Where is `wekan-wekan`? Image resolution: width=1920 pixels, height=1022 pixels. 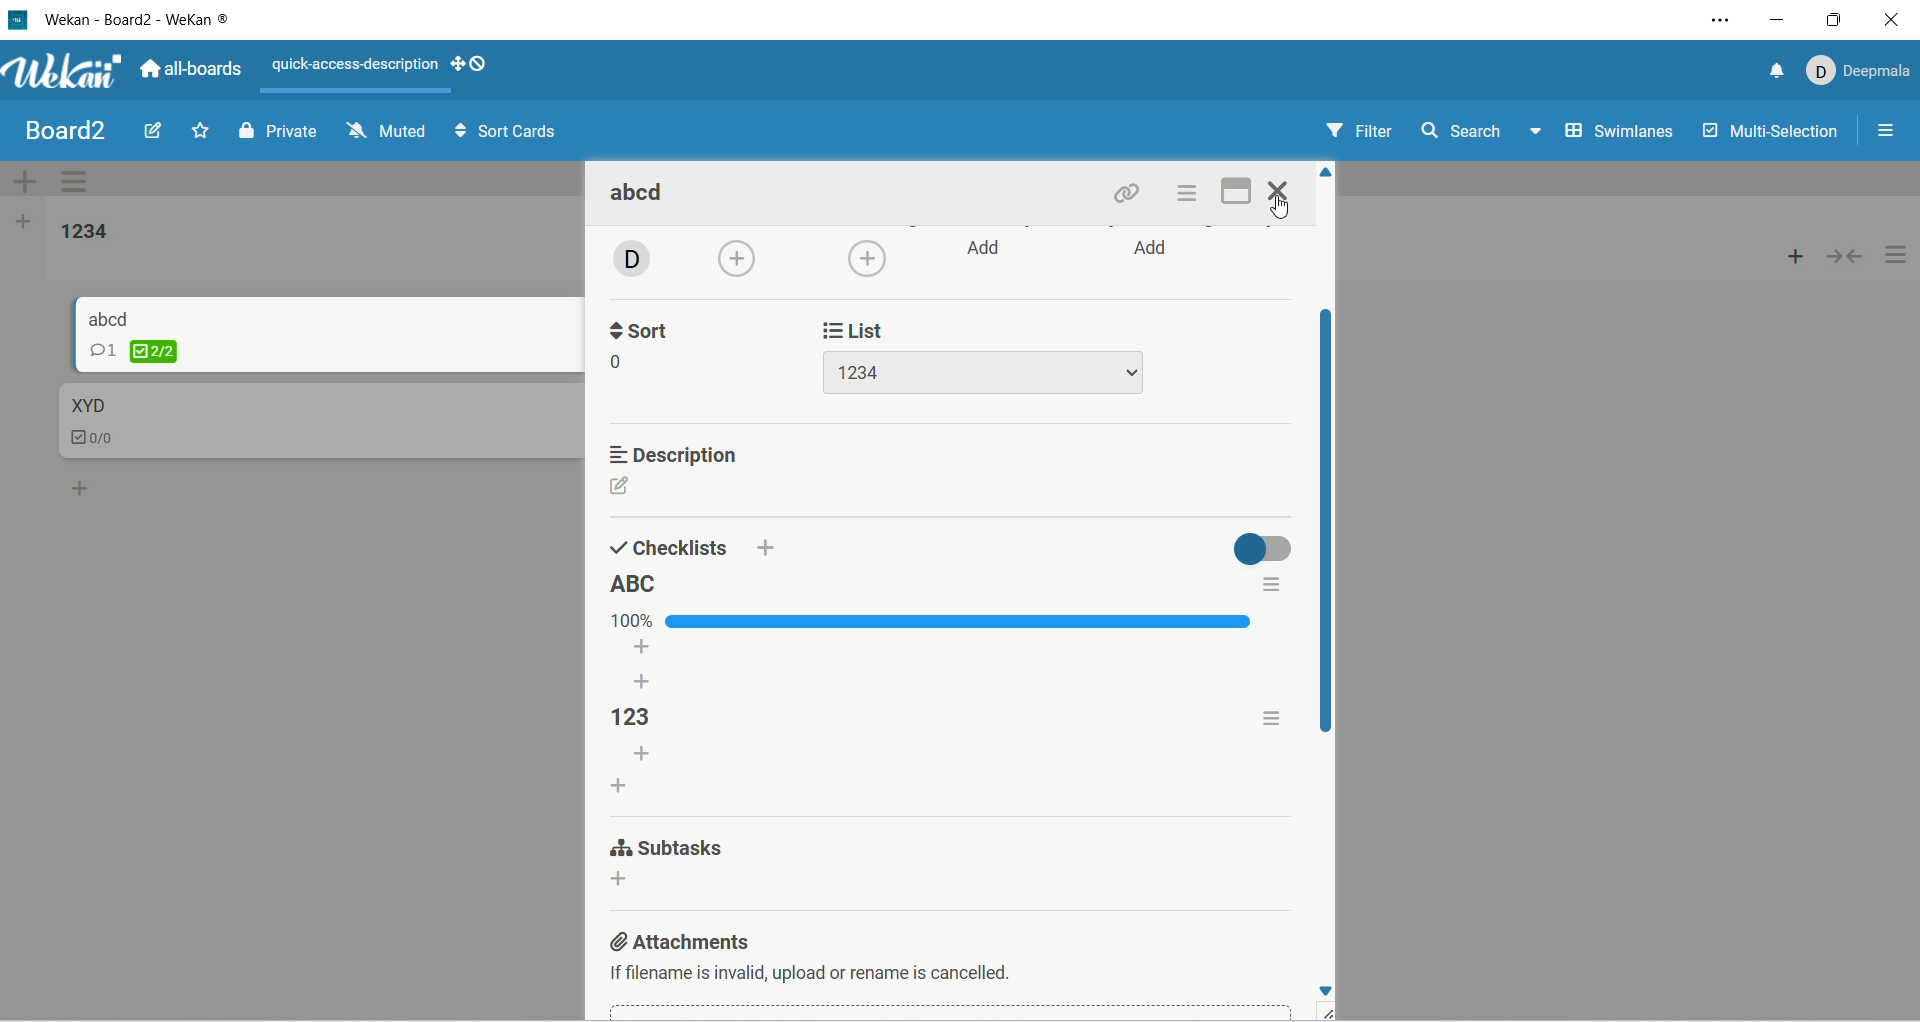
wekan-wekan is located at coordinates (139, 20).